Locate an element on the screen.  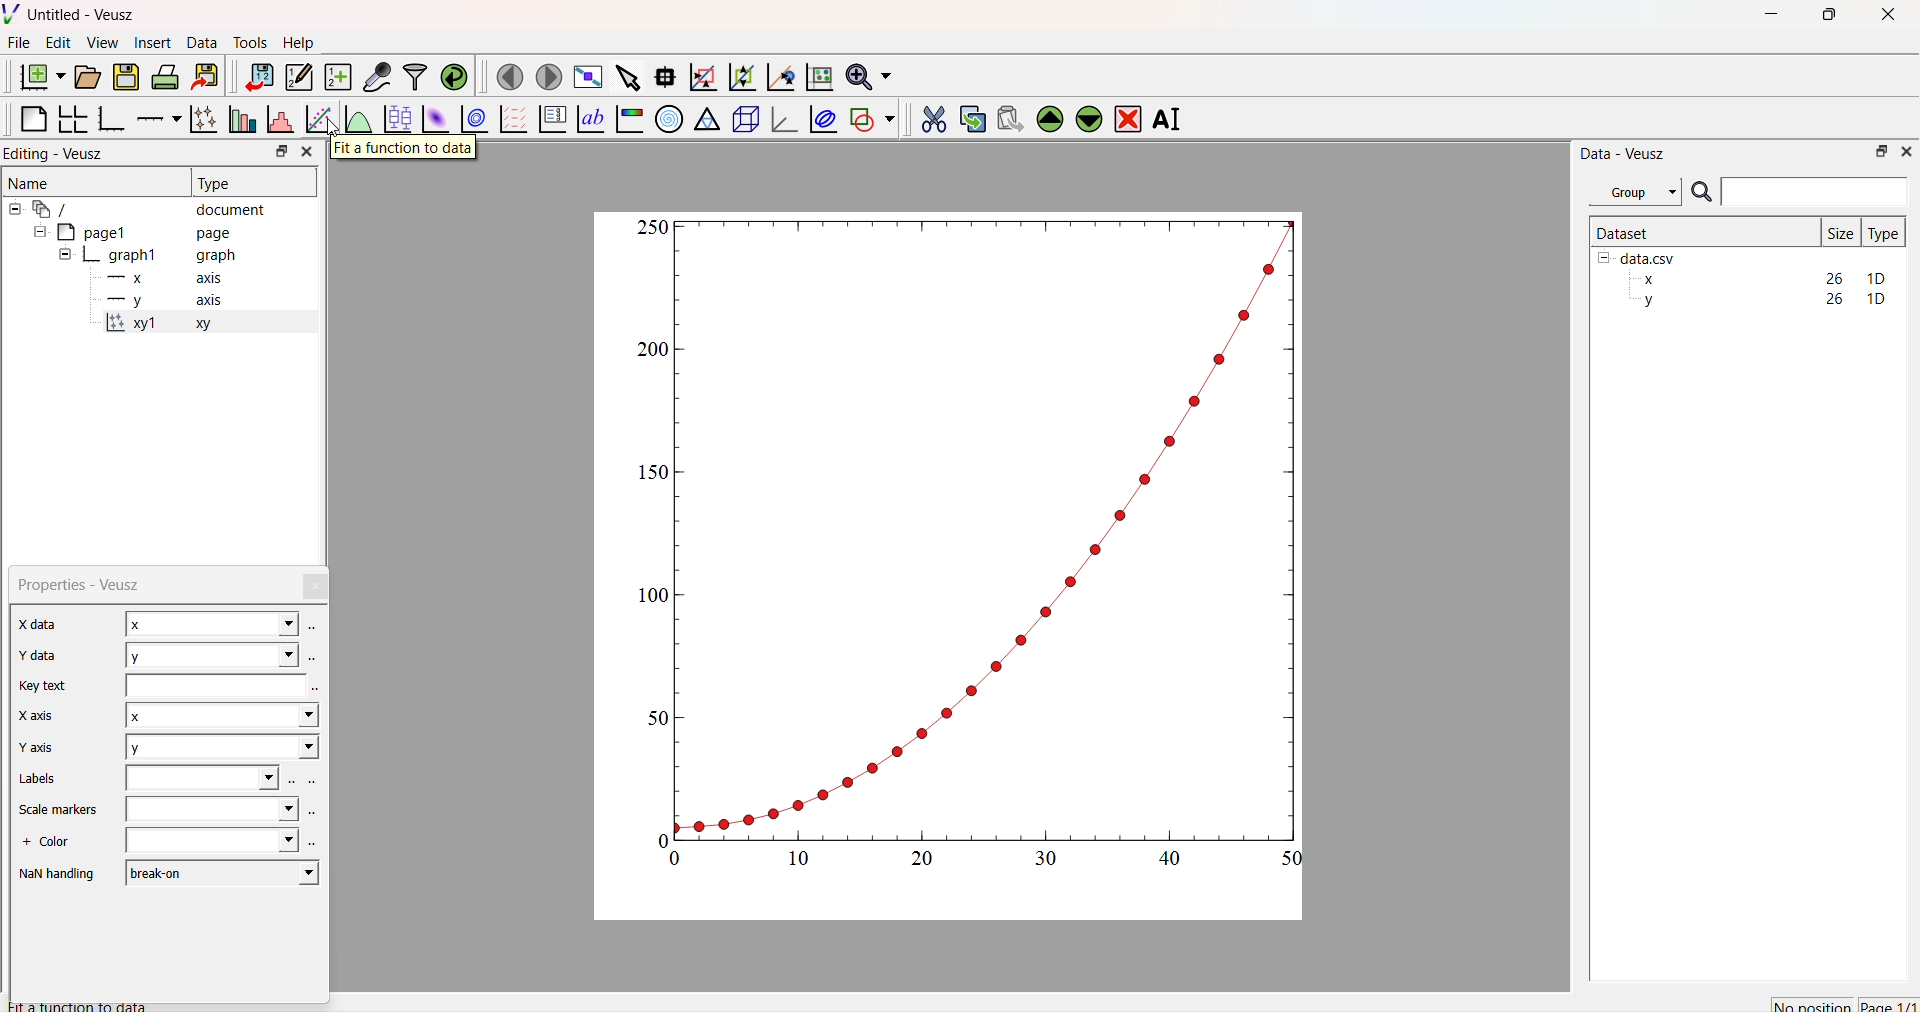
Select using dataset browser is located at coordinates (318, 628).